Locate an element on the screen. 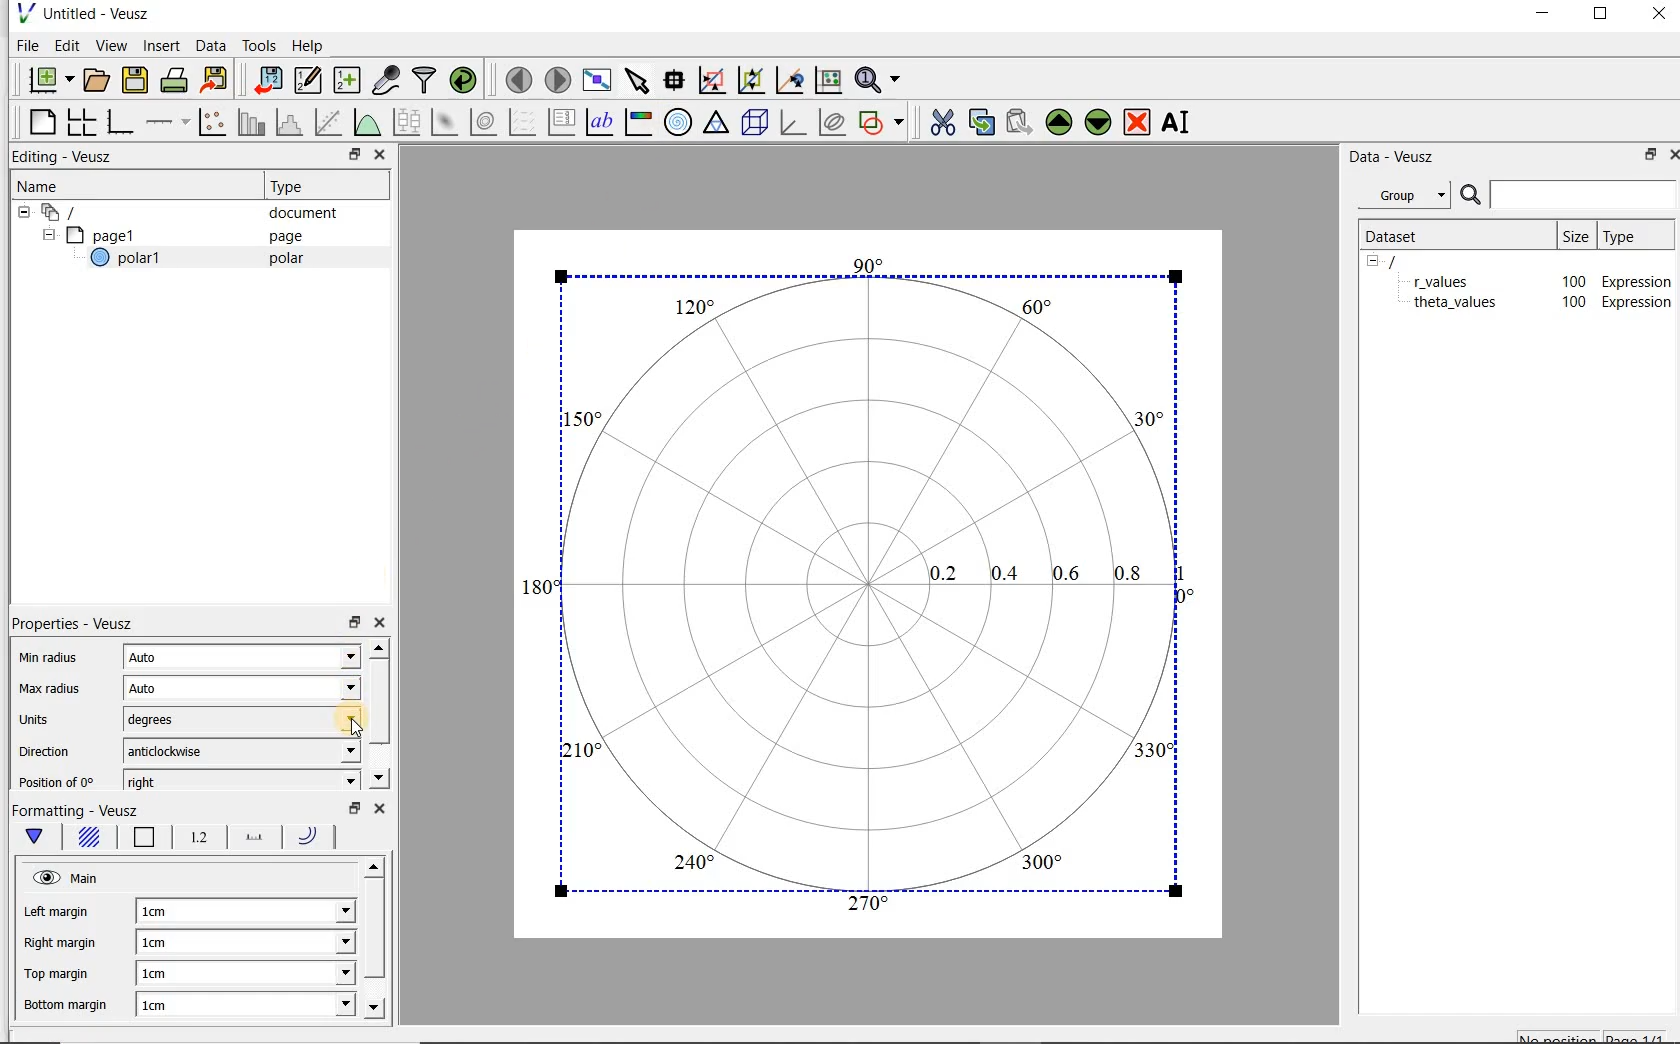  Close is located at coordinates (1657, 17).